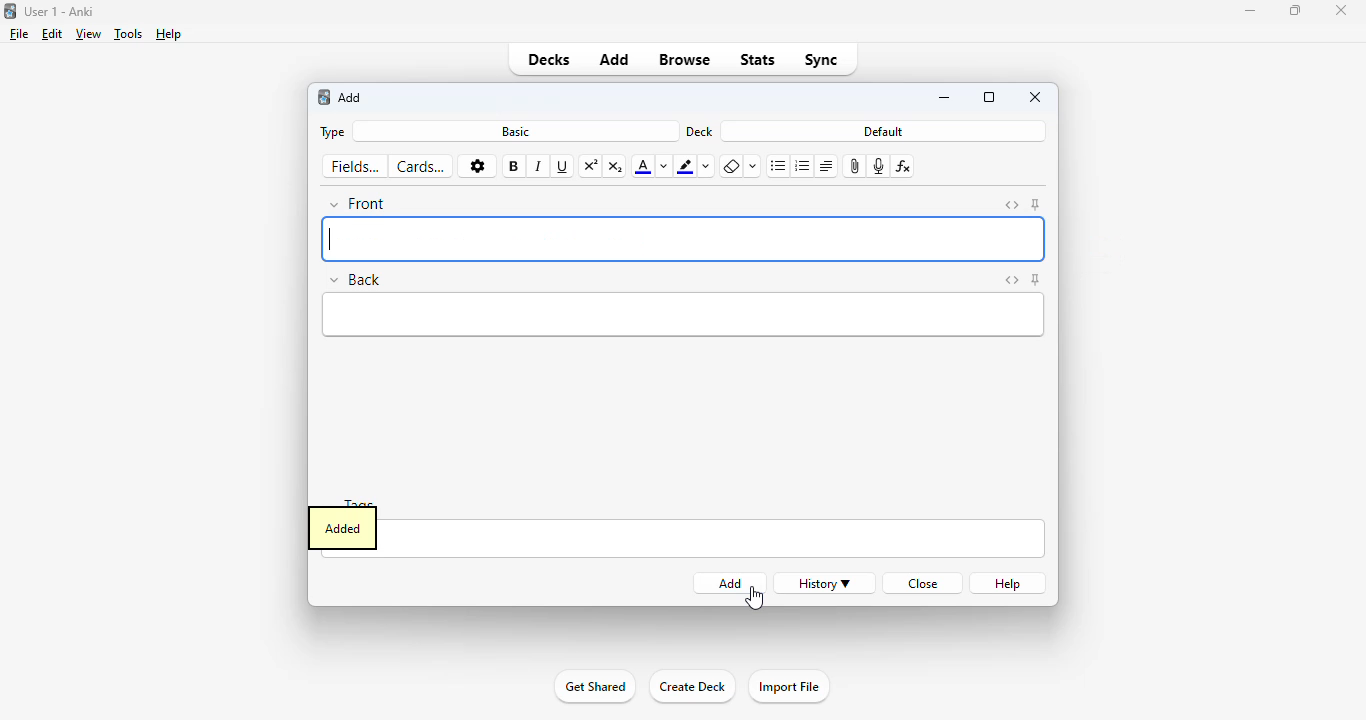 Image resolution: width=1366 pixels, height=720 pixels. What do you see at coordinates (53, 33) in the screenshot?
I see `edit` at bounding box center [53, 33].